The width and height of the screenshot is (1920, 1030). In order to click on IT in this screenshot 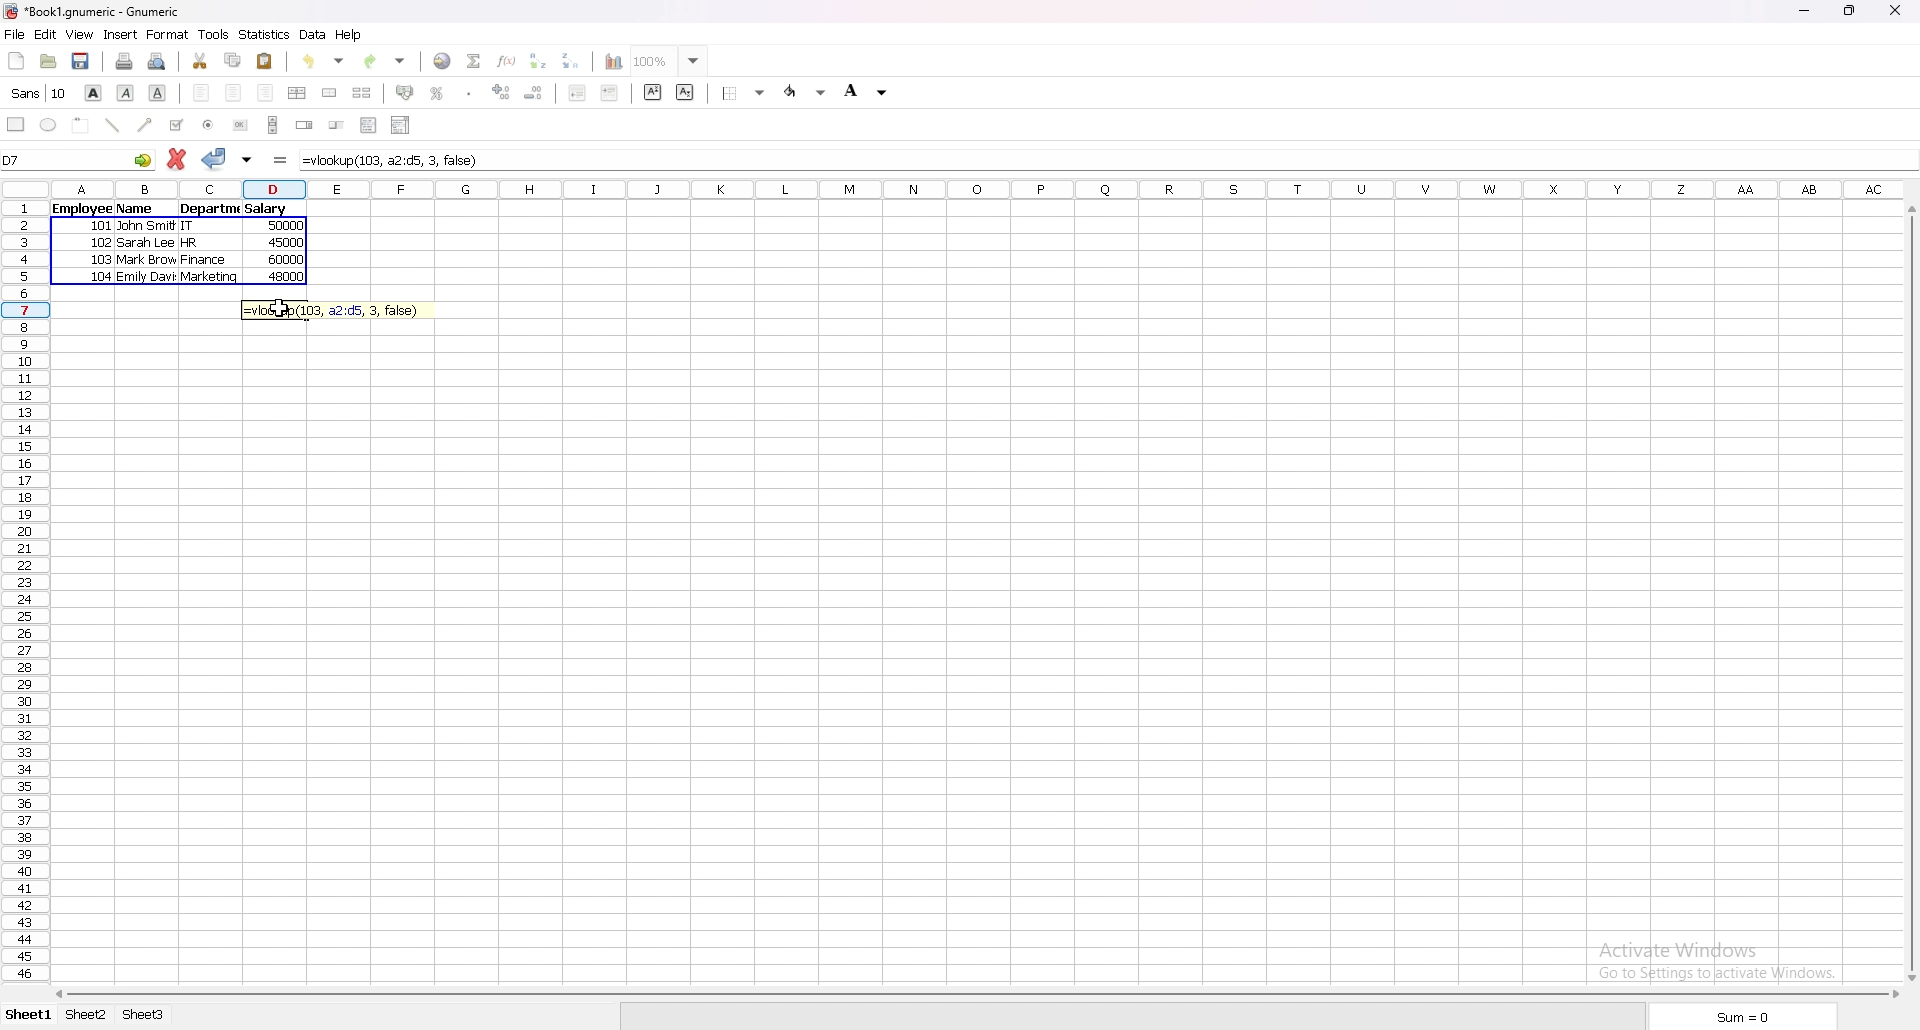, I will do `click(197, 228)`.